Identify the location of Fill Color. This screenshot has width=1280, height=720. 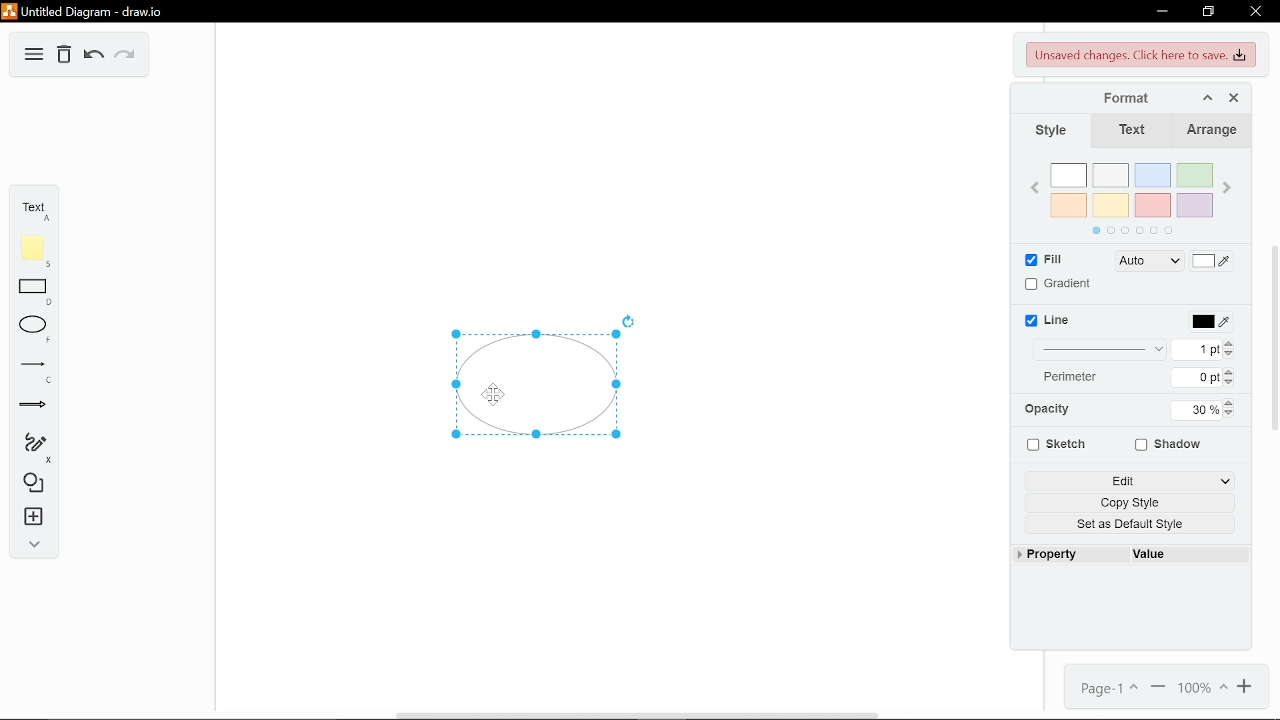
(1211, 261).